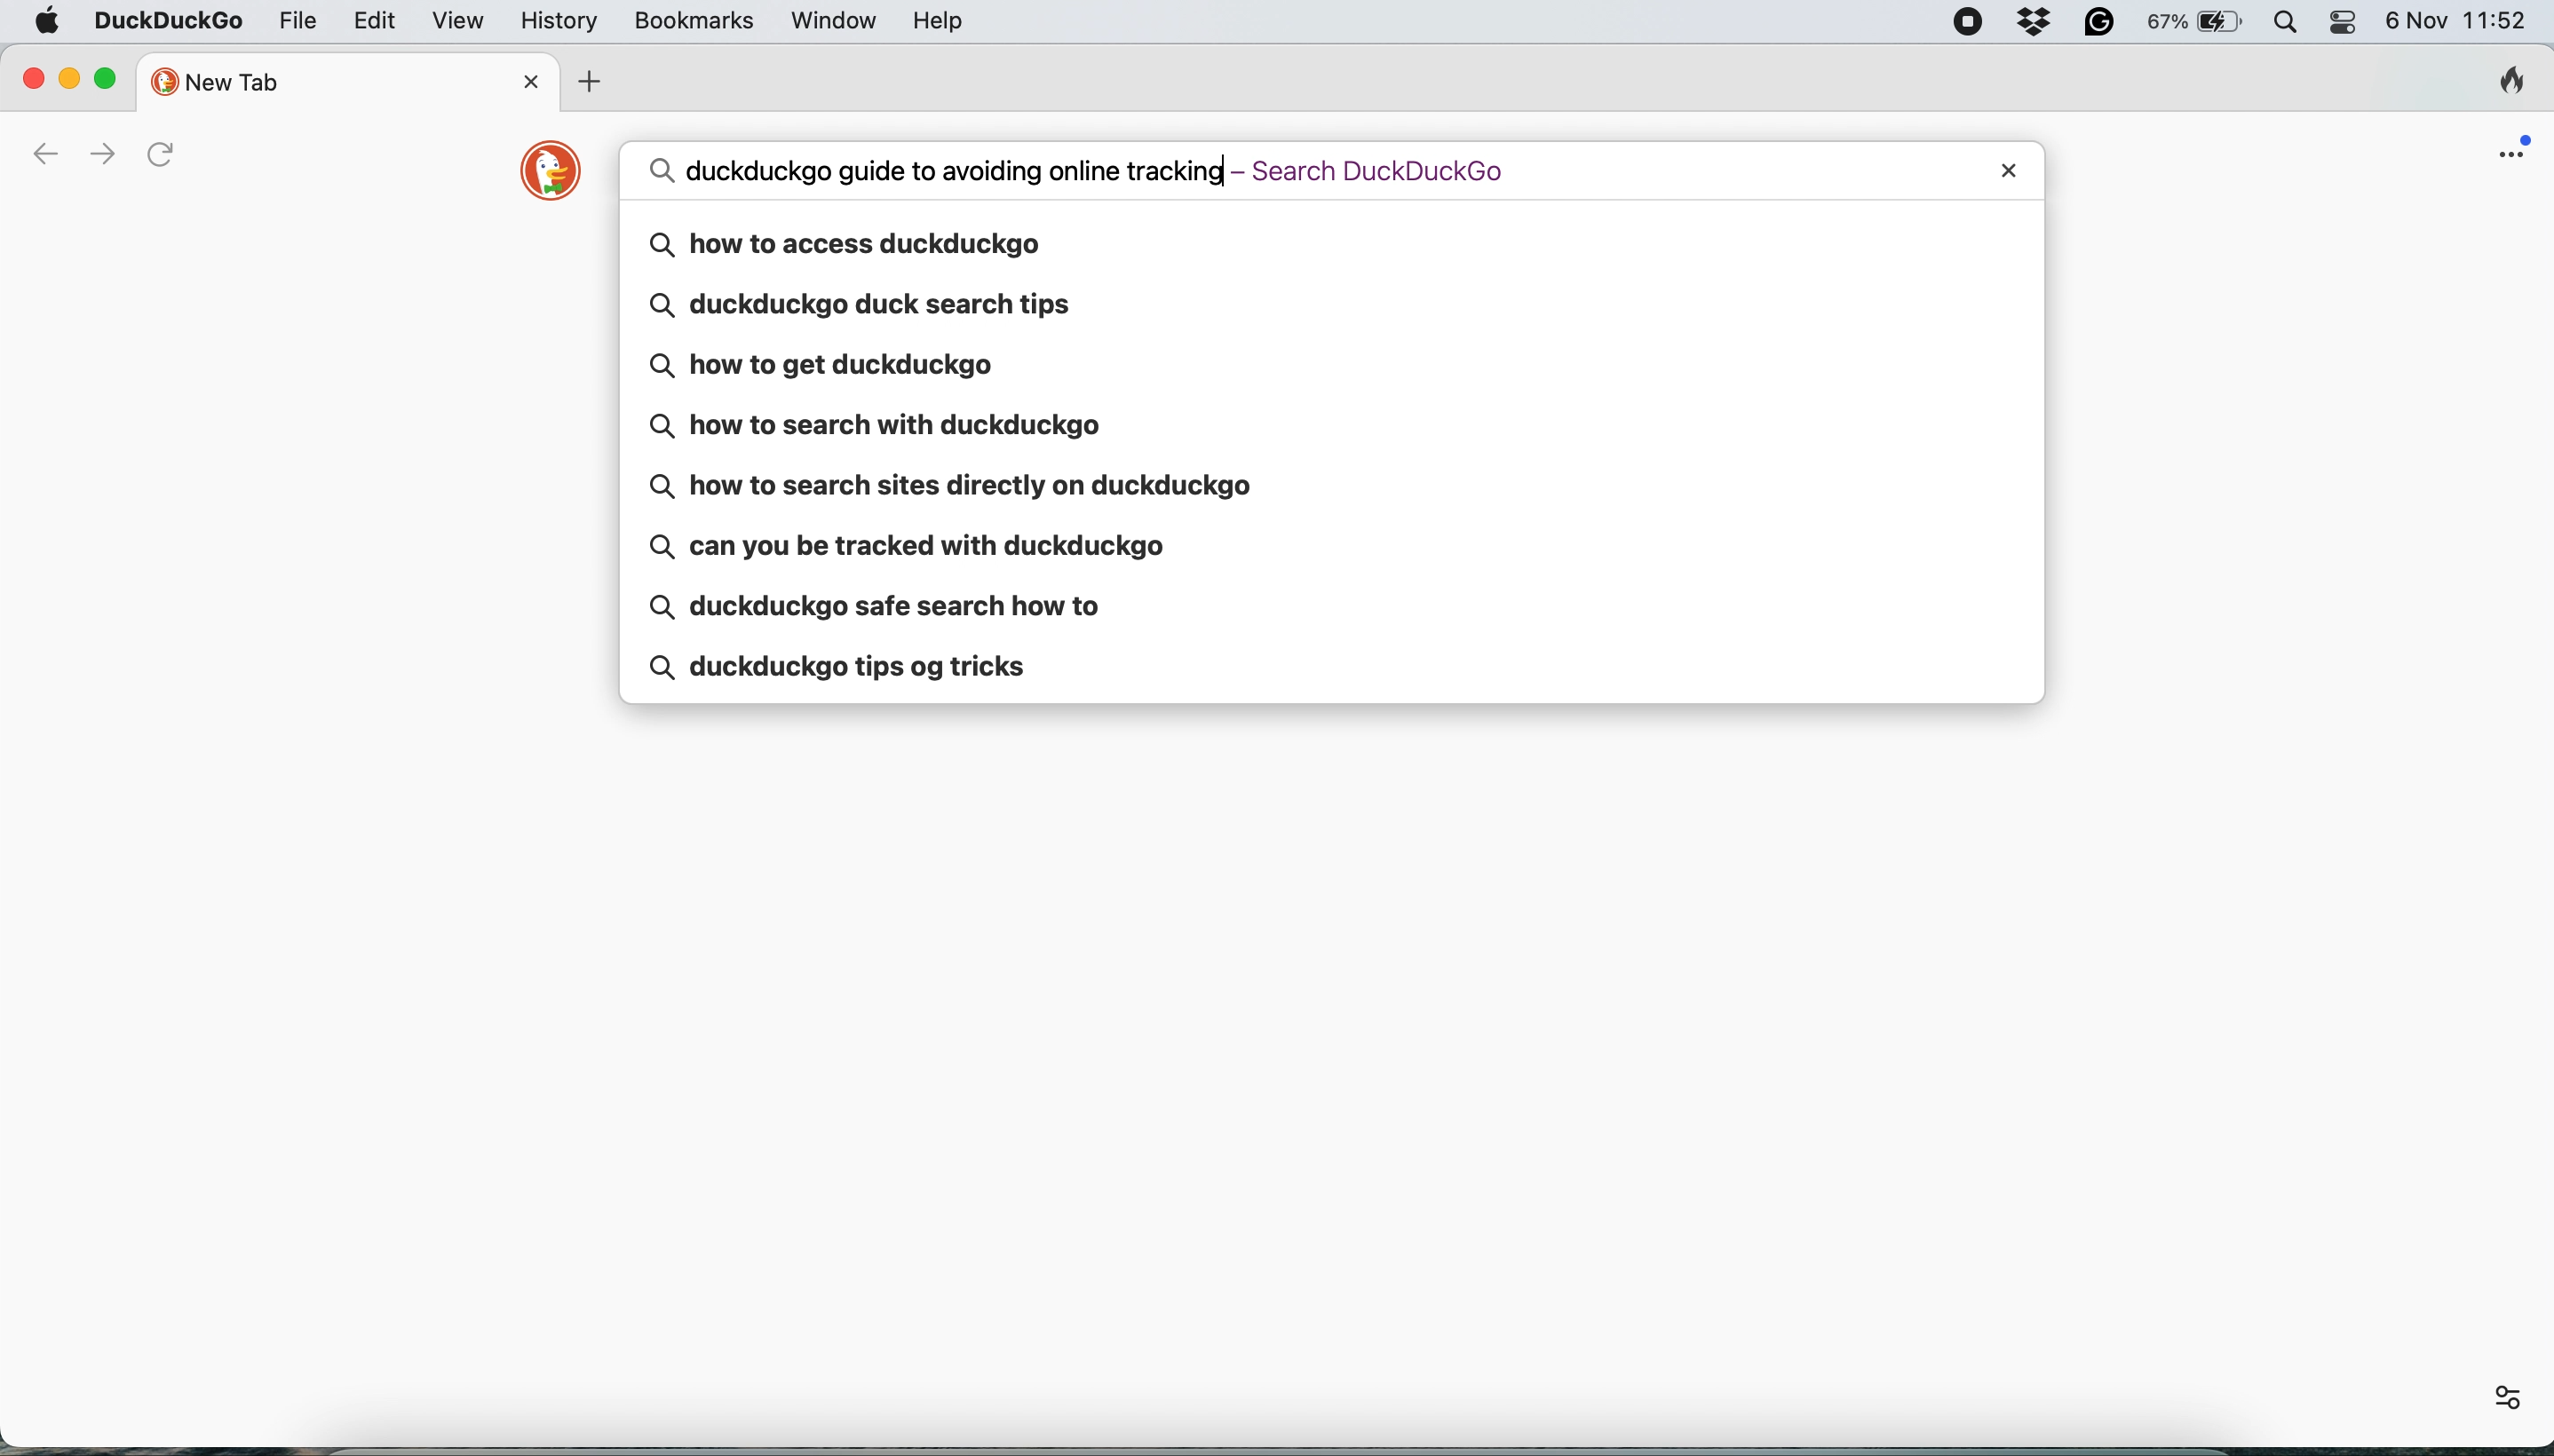 The height and width of the screenshot is (1456, 2554). Describe the element at coordinates (2006, 171) in the screenshot. I see `close` at that location.